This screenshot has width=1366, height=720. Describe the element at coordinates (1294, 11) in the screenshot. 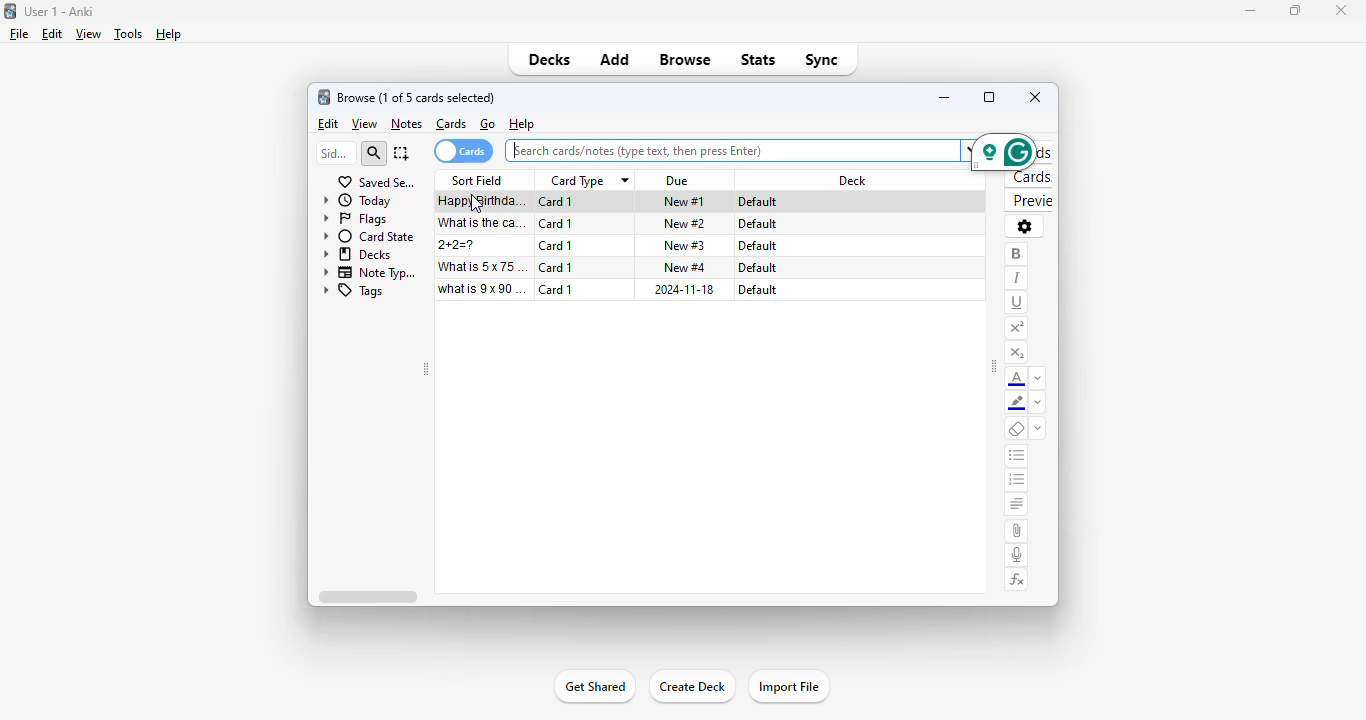

I see `maximize` at that location.